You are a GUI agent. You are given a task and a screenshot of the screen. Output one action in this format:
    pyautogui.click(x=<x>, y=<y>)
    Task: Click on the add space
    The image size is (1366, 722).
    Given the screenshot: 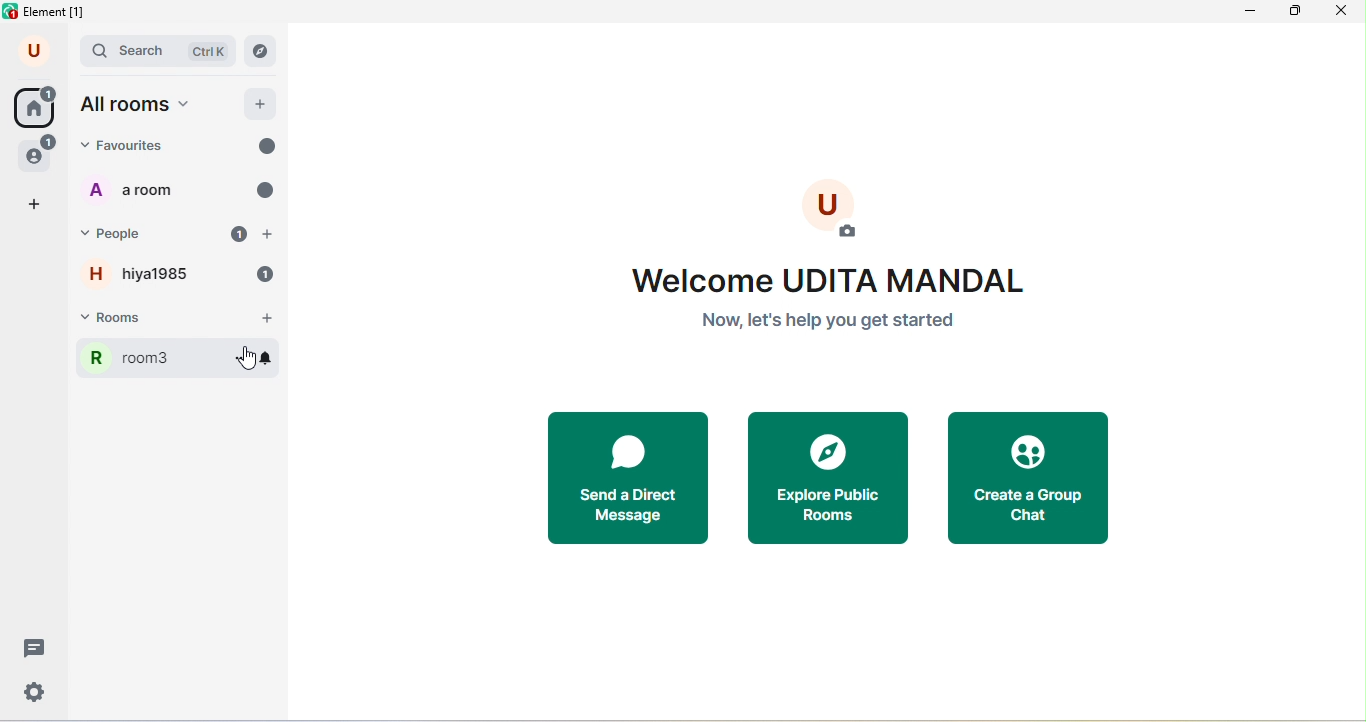 What is the action you would take?
    pyautogui.click(x=36, y=205)
    